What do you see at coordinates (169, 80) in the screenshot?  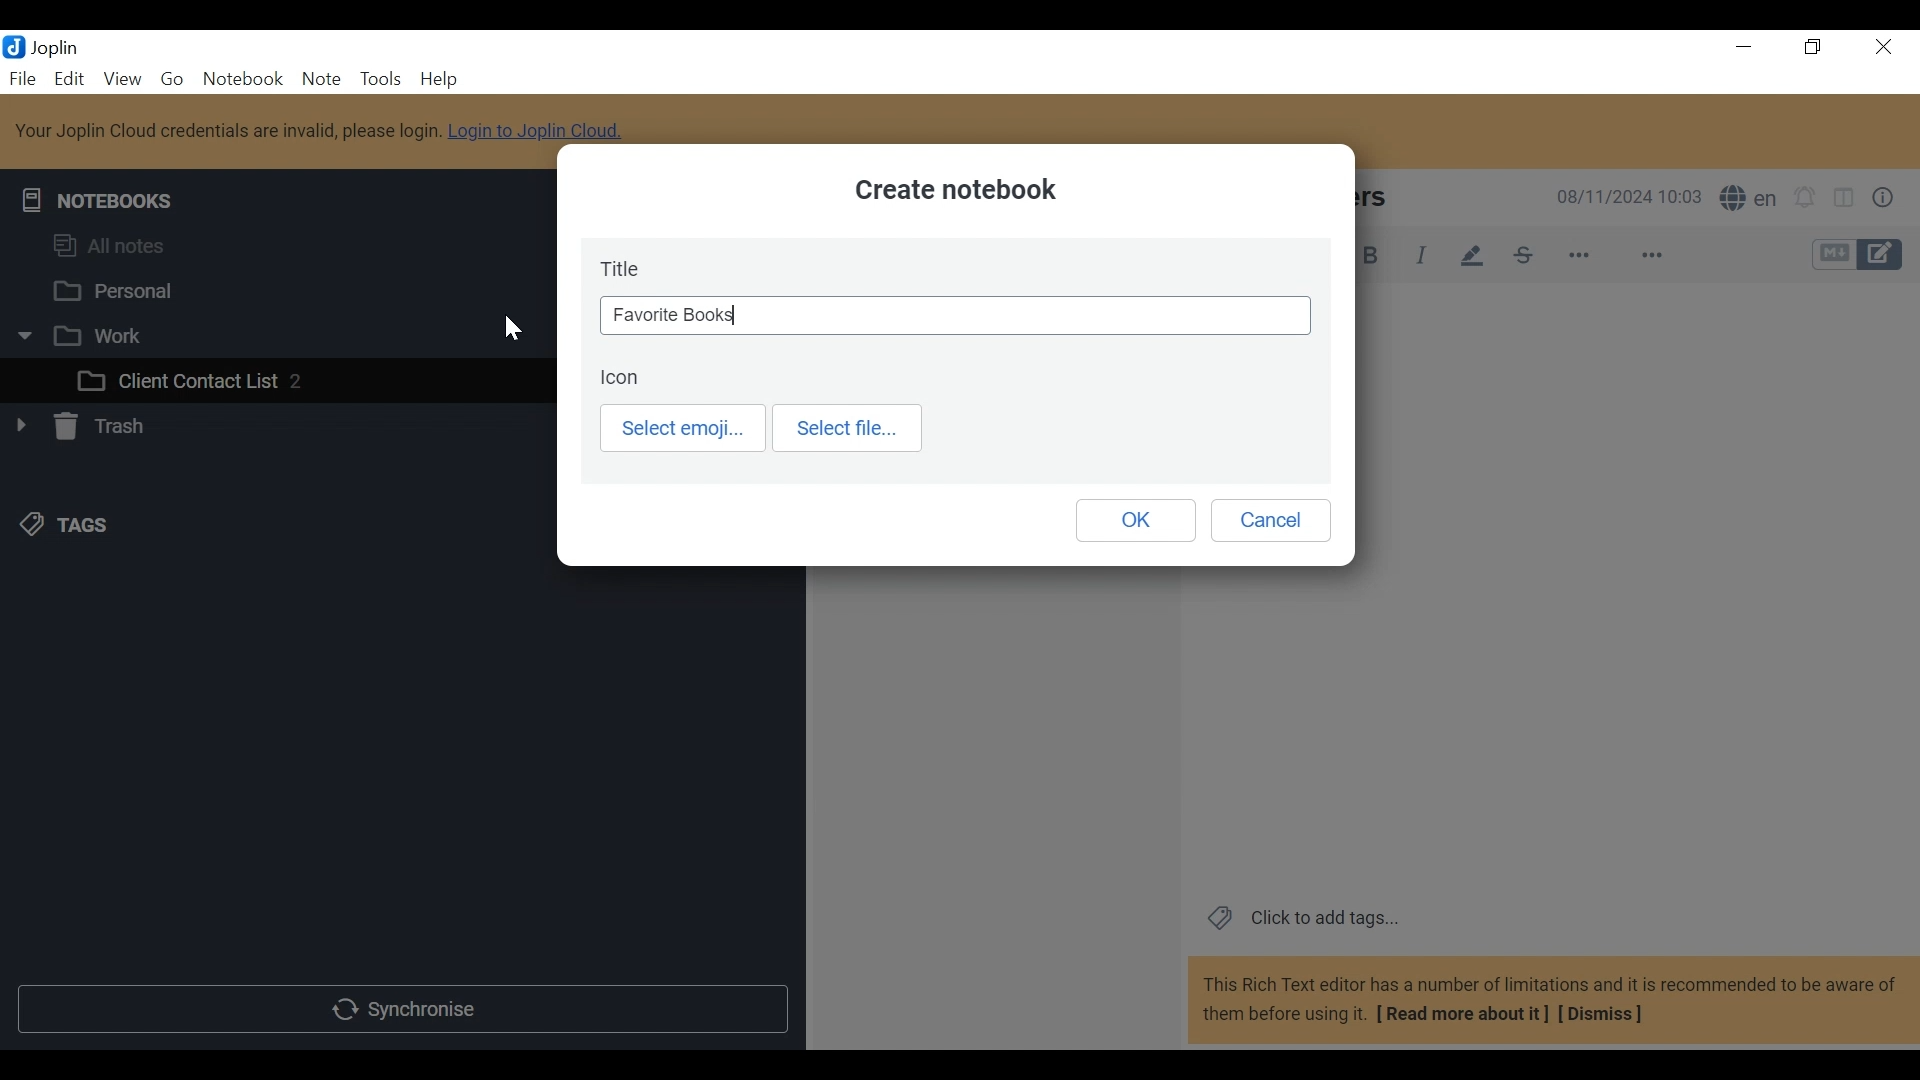 I see `Go` at bounding box center [169, 80].